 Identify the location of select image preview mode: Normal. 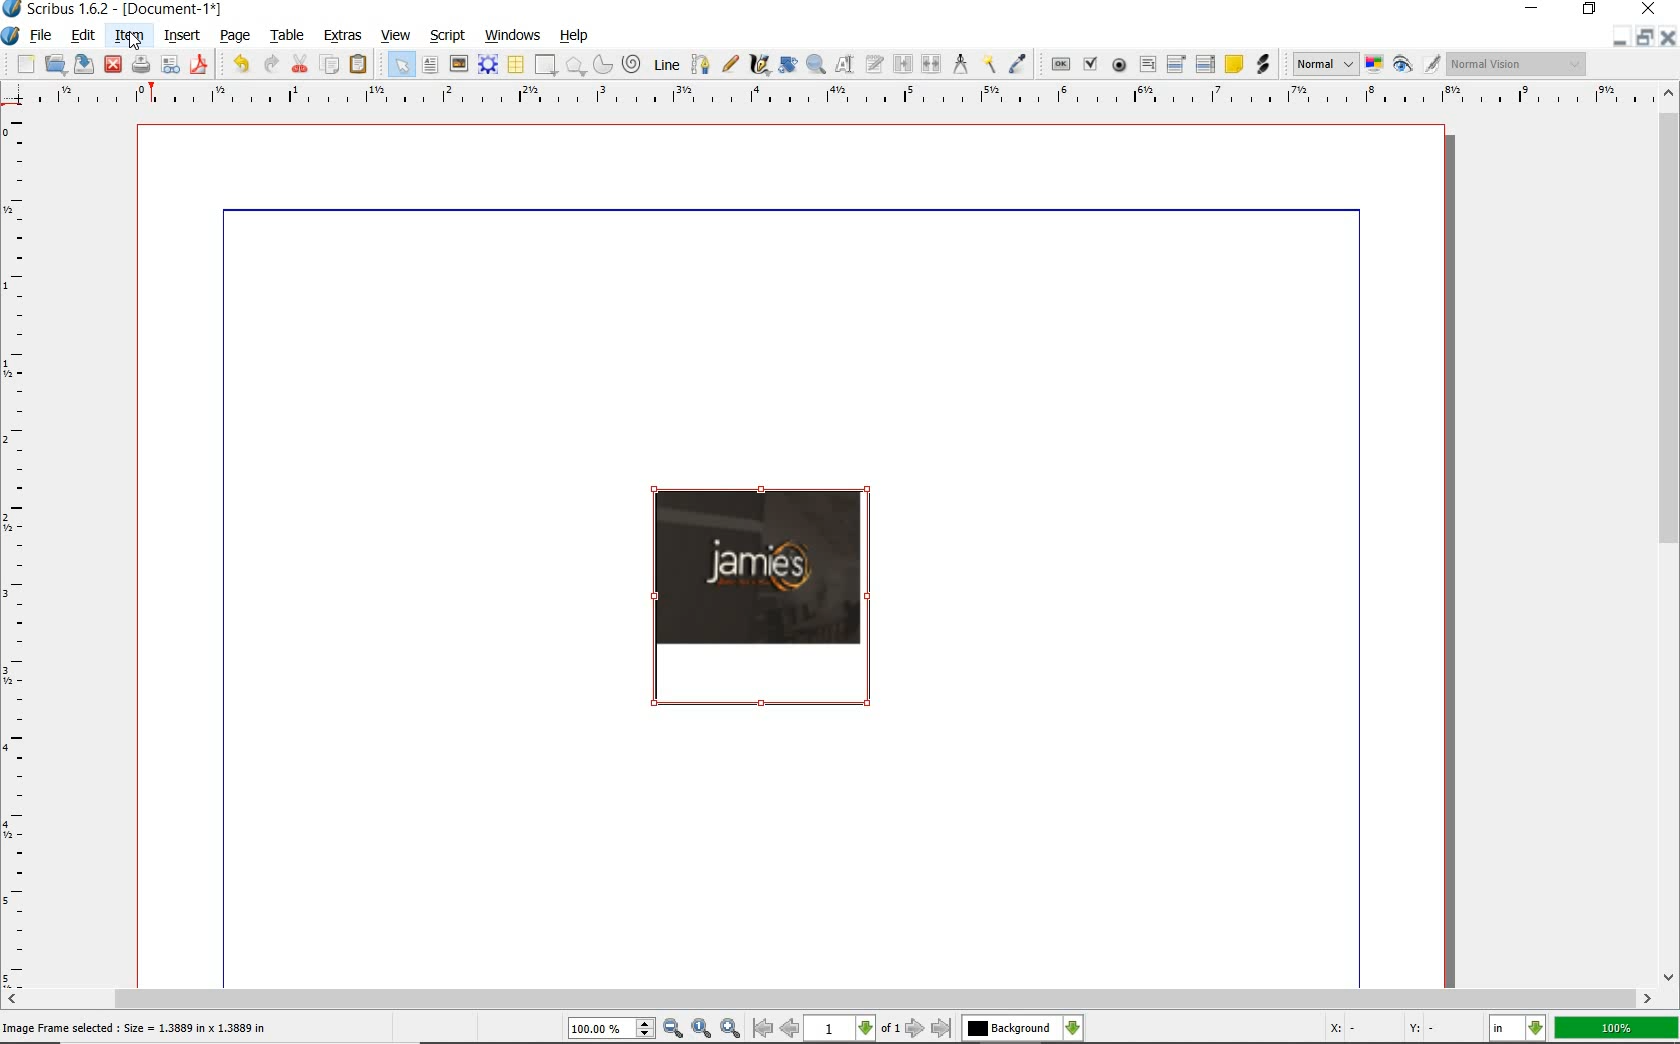
(1324, 64).